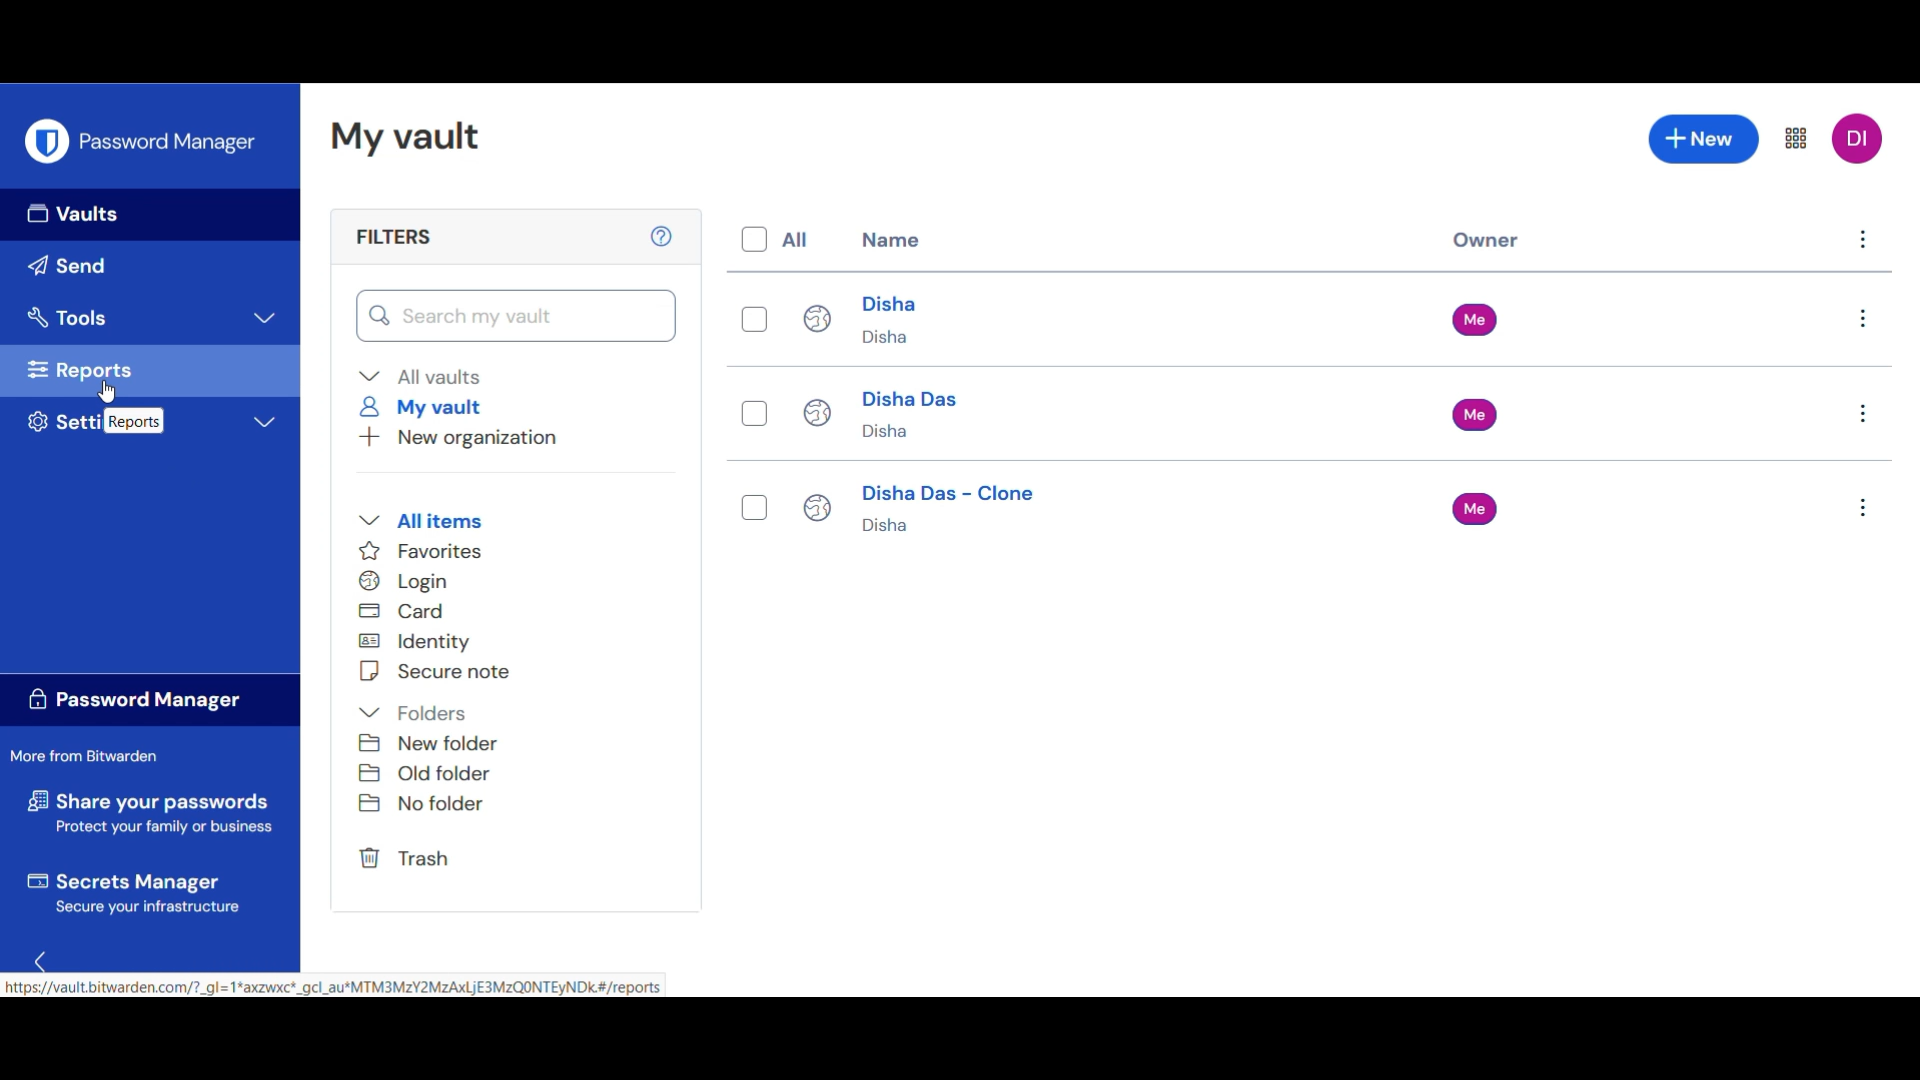 The height and width of the screenshot is (1080, 1920). Describe the element at coordinates (425, 550) in the screenshot. I see `Favorites` at that location.